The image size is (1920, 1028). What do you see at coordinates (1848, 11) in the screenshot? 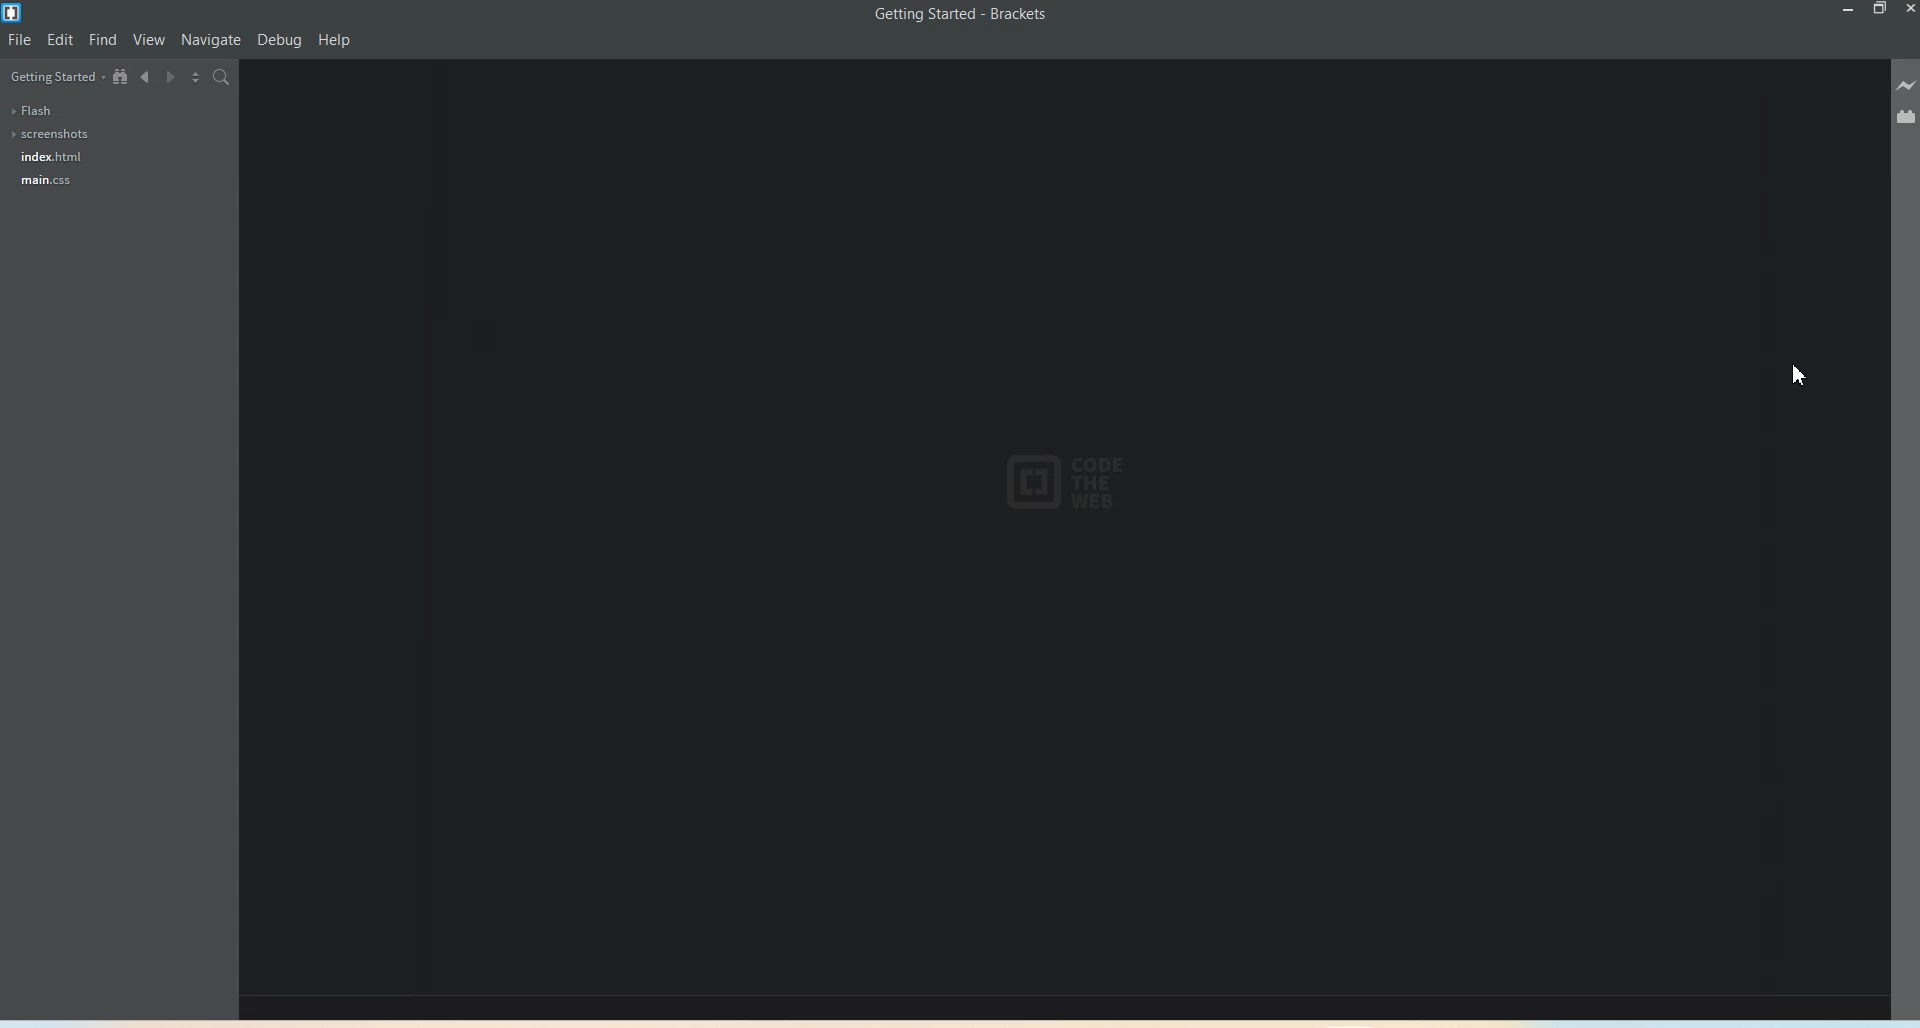
I see `Minimize` at bounding box center [1848, 11].